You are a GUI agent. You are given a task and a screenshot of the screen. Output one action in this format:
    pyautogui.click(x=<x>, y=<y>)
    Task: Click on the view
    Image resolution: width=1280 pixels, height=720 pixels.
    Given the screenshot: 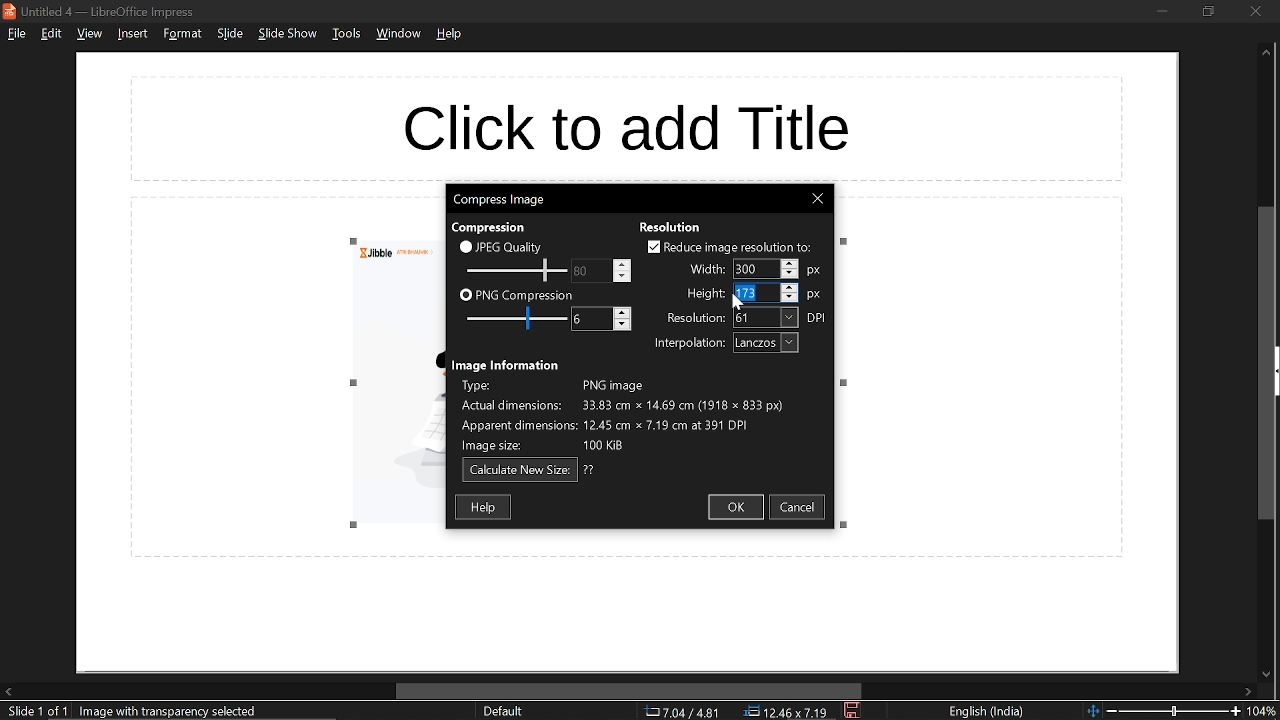 What is the action you would take?
    pyautogui.click(x=88, y=35)
    